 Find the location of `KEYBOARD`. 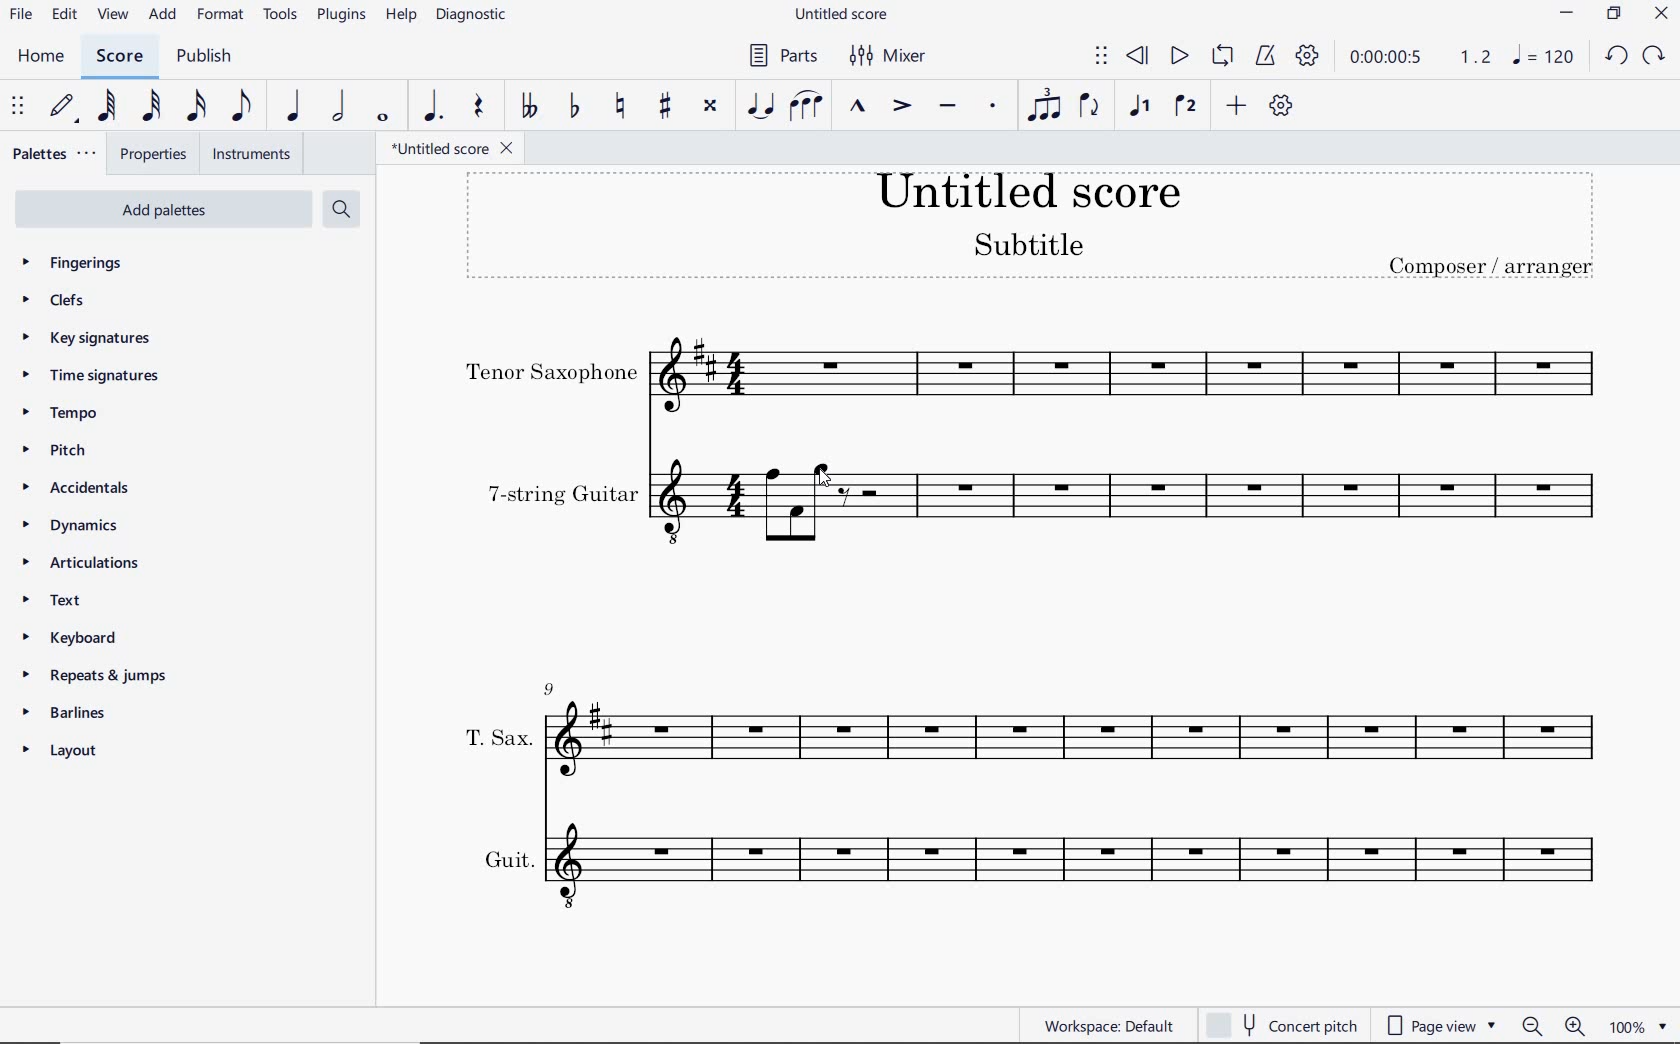

KEYBOARD is located at coordinates (95, 638).